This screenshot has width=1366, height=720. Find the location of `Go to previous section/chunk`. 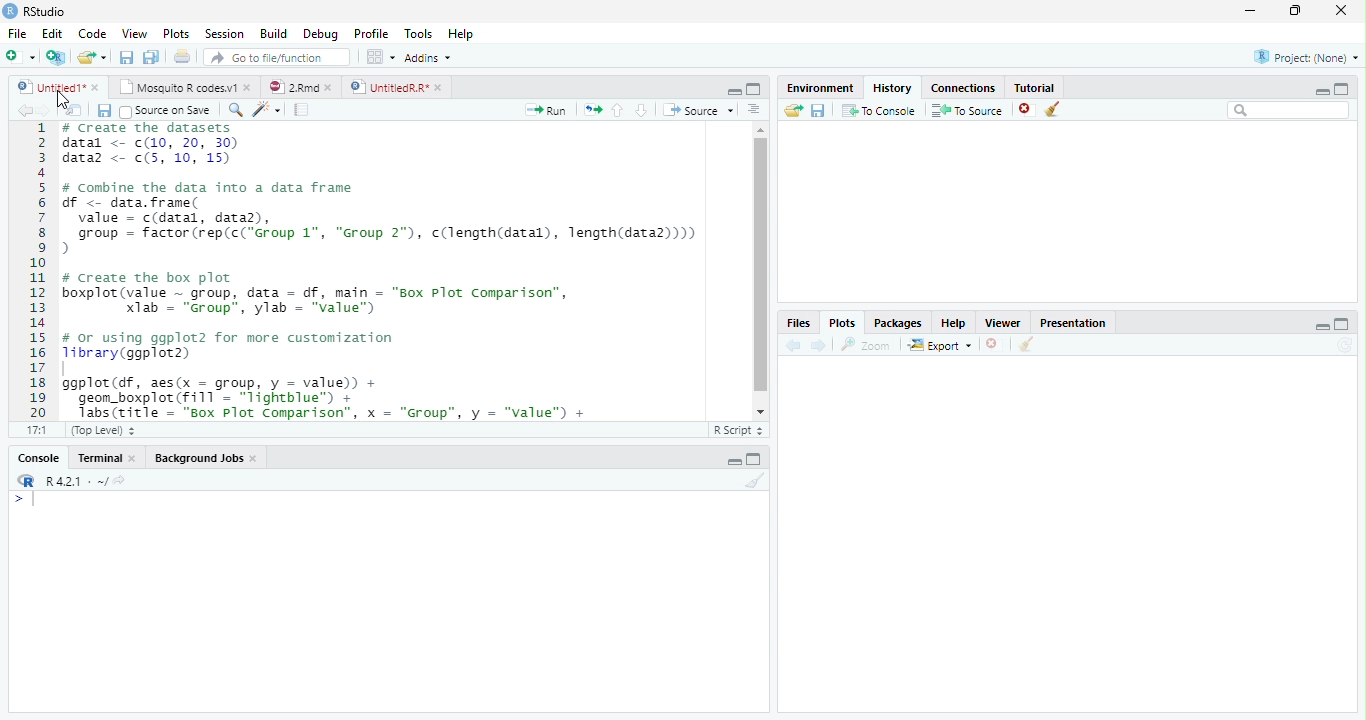

Go to previous section/chunk is located at coordinates (617, 110).